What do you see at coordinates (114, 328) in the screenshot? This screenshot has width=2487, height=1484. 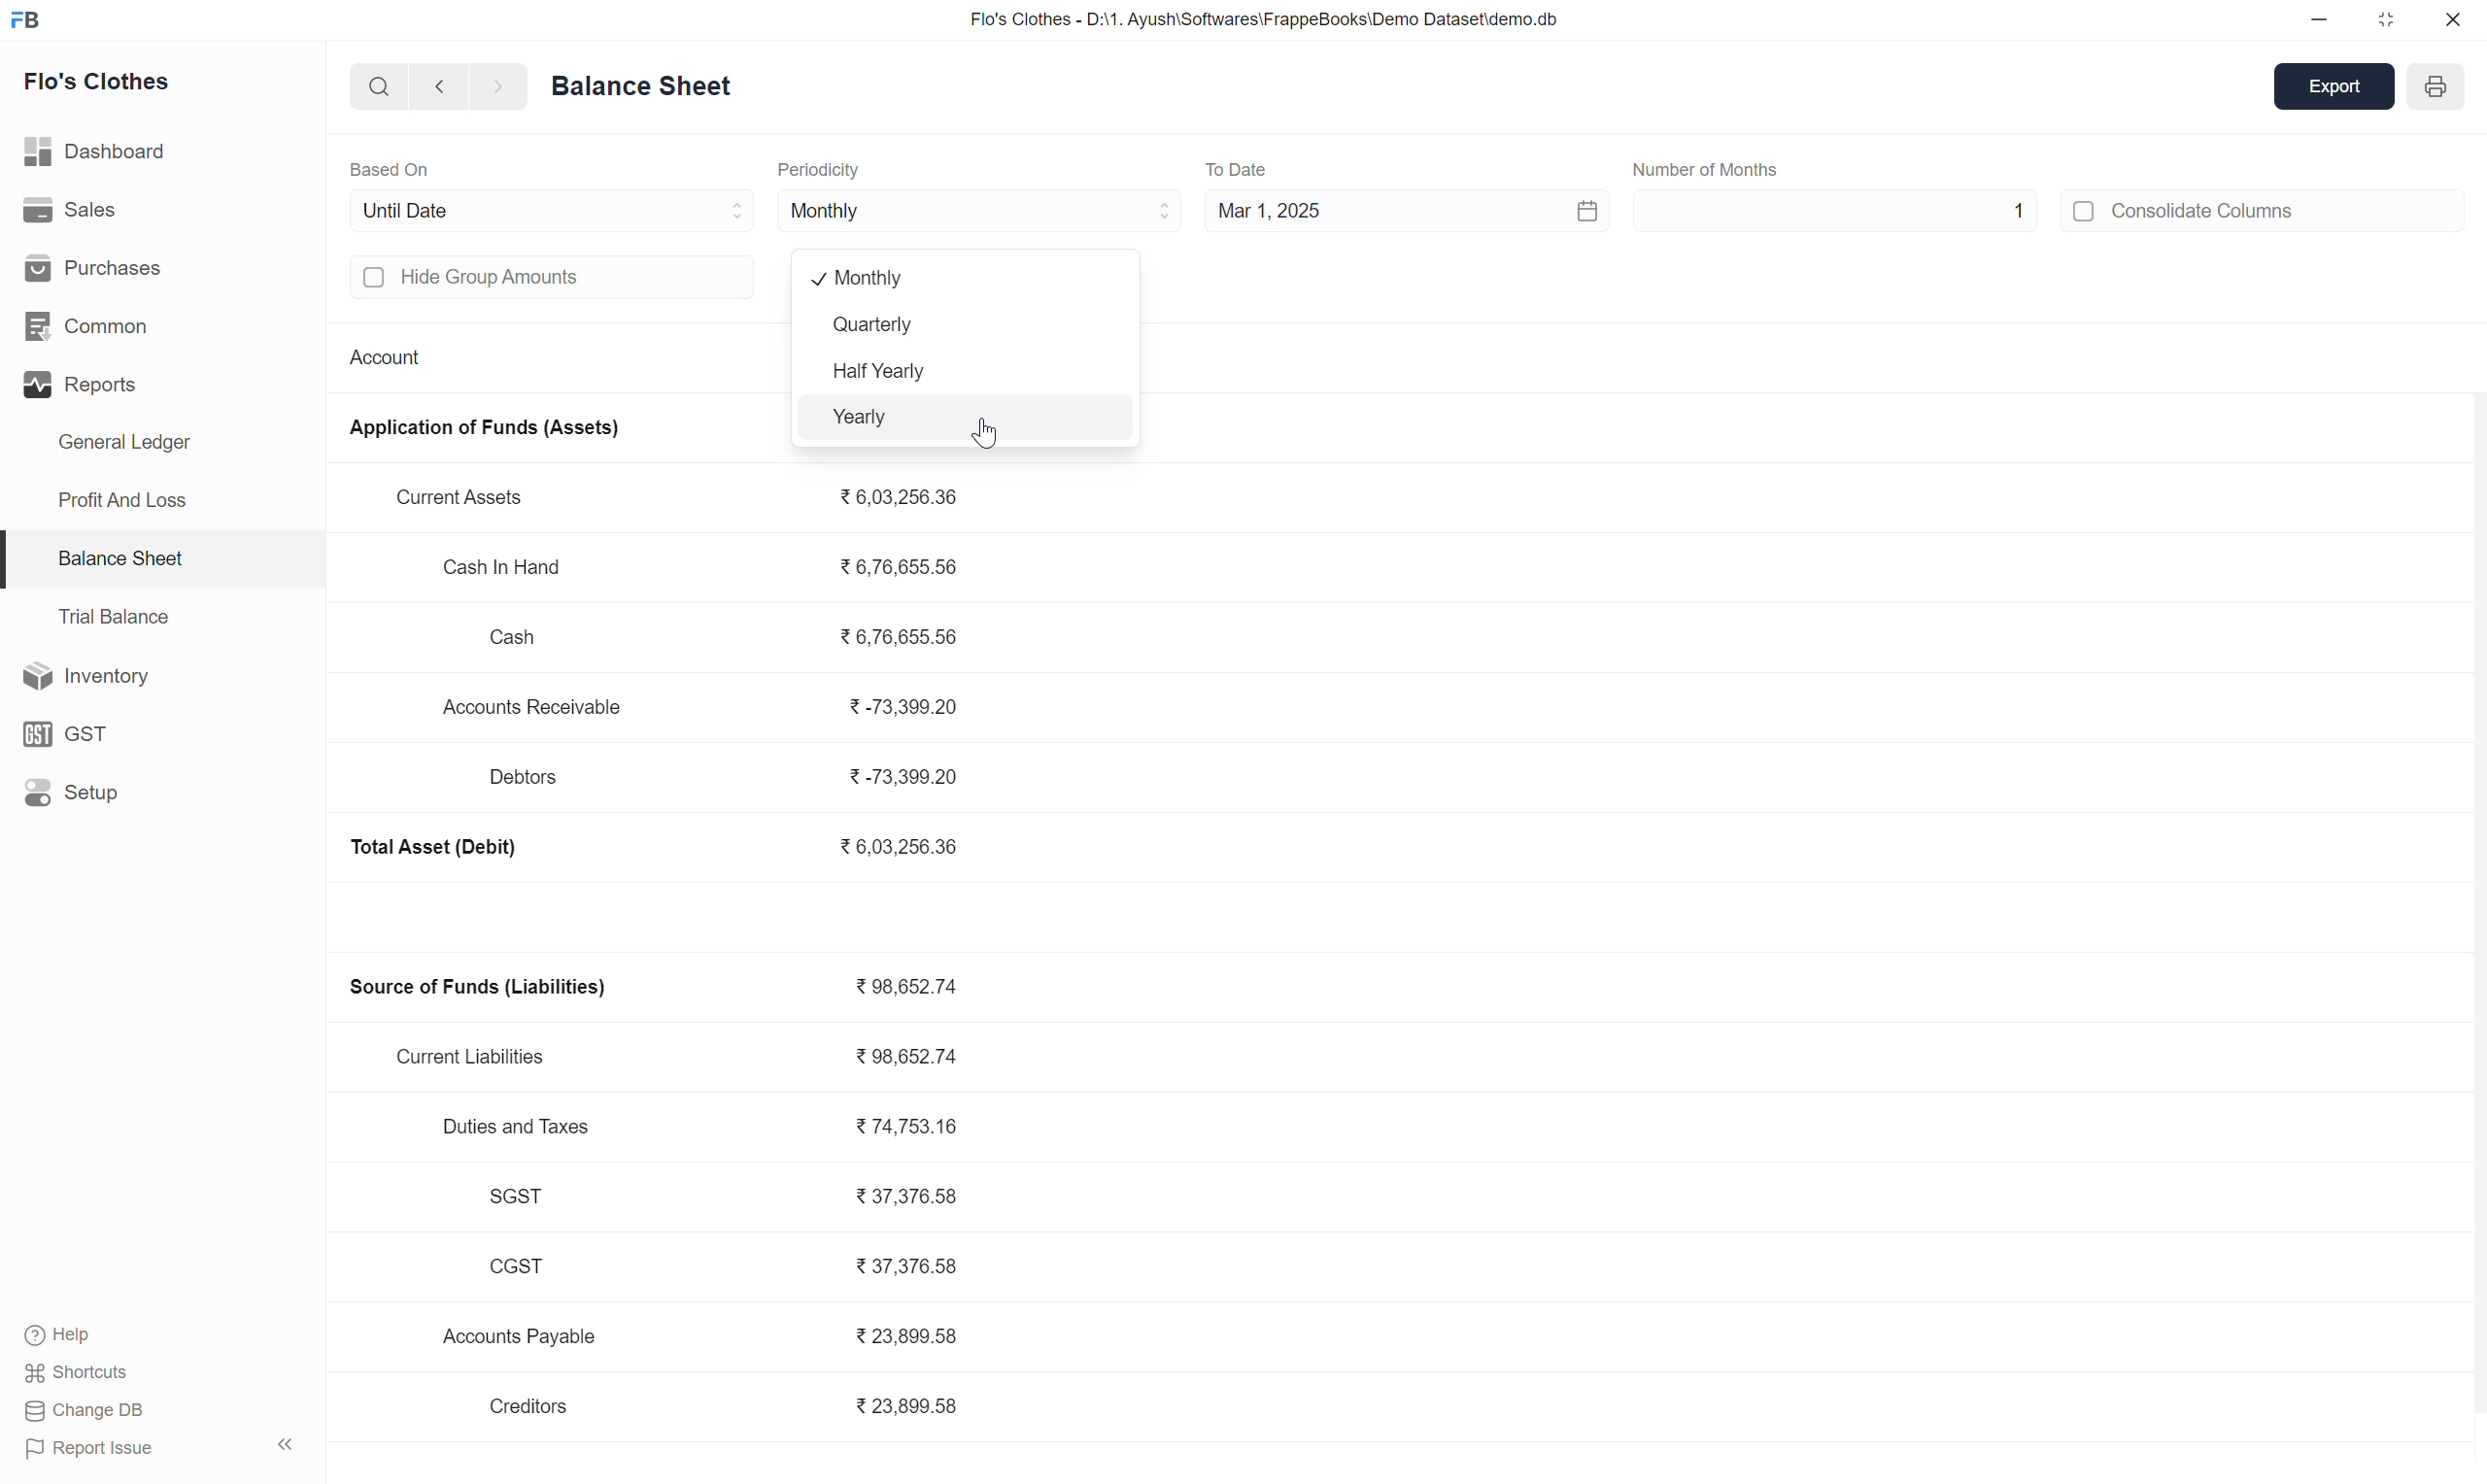 I see `Common` at bounding box center [114, 328].